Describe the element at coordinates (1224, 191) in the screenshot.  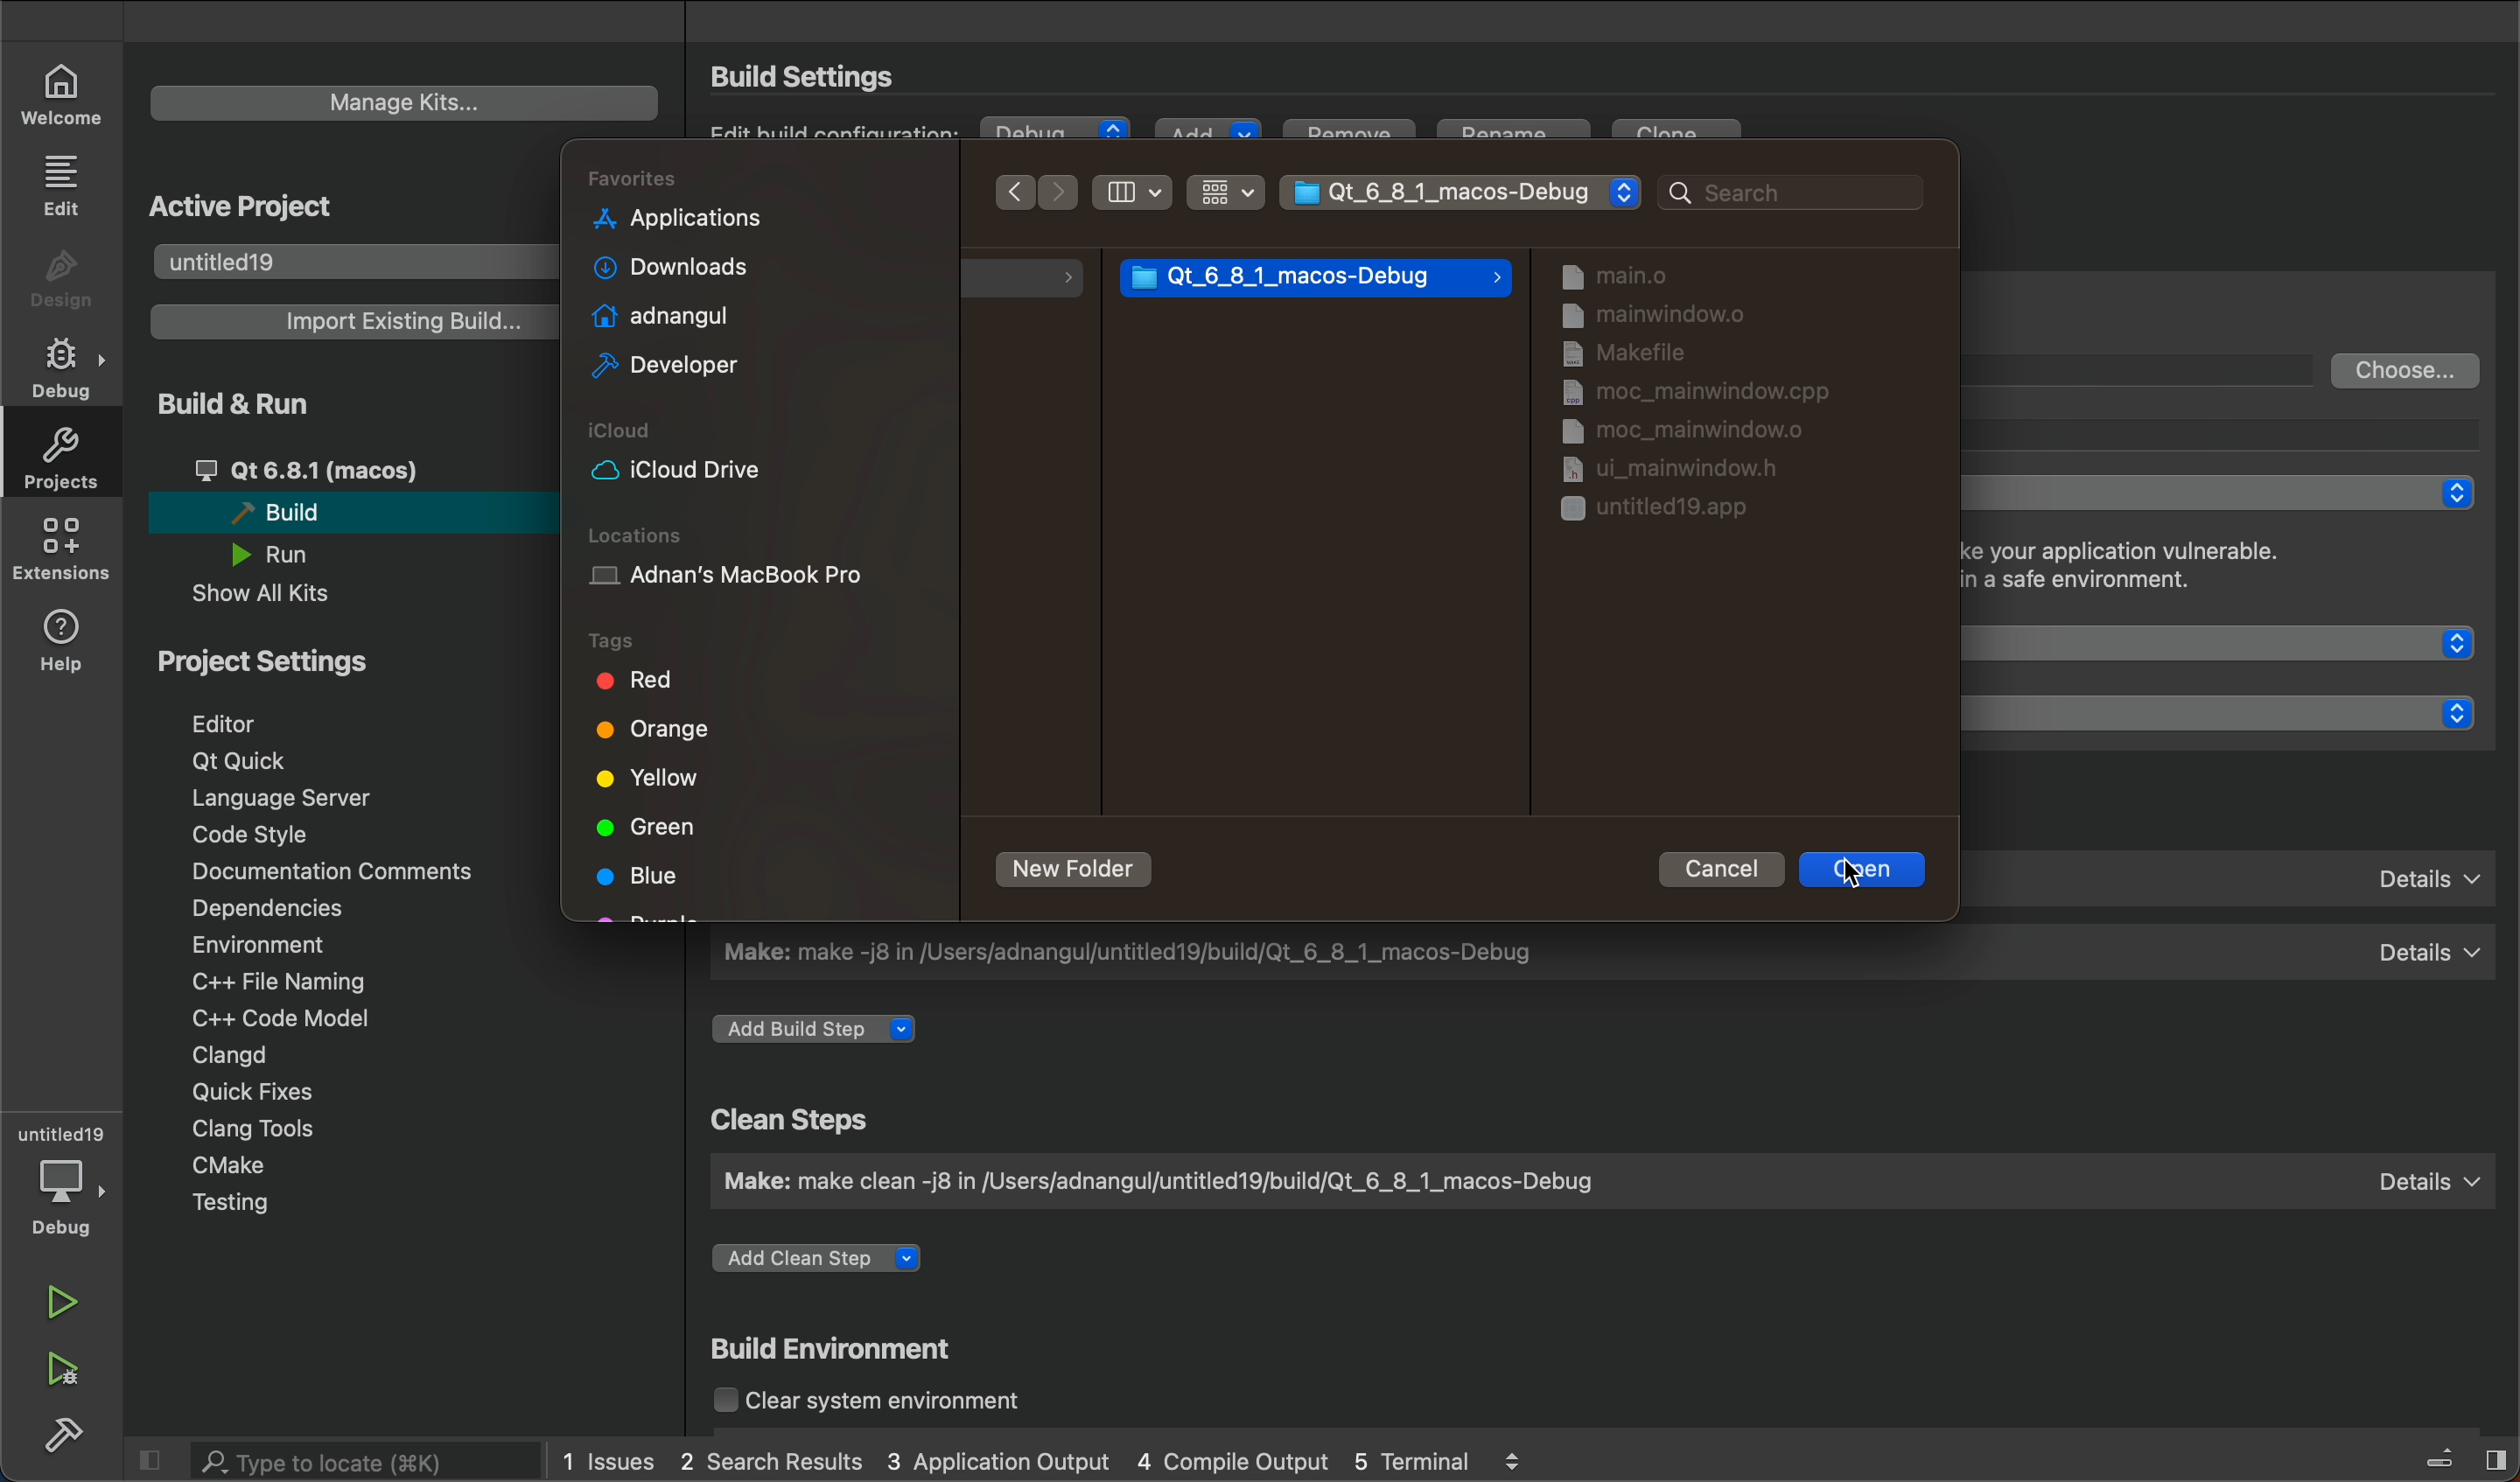
I see `` at that location.